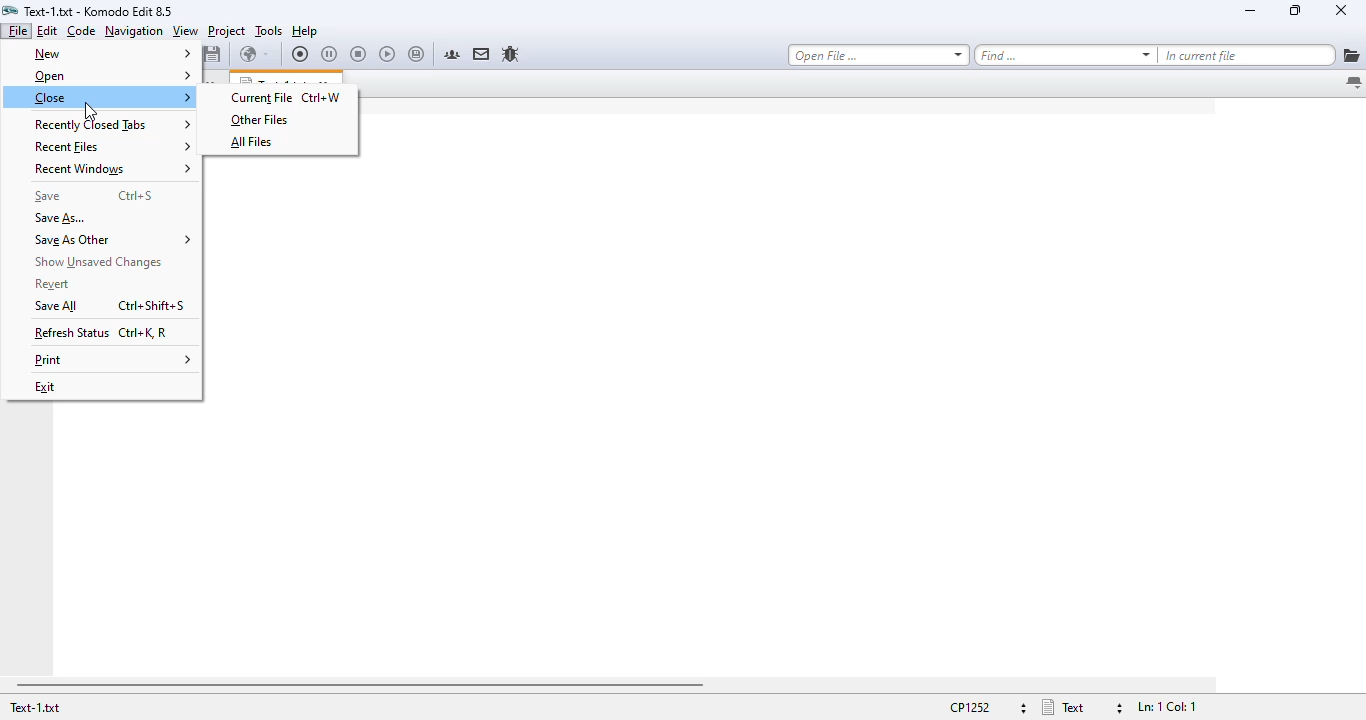 The height and width of the screenshot is (720, 1366). I want to click on file position, so click(1165, 707).